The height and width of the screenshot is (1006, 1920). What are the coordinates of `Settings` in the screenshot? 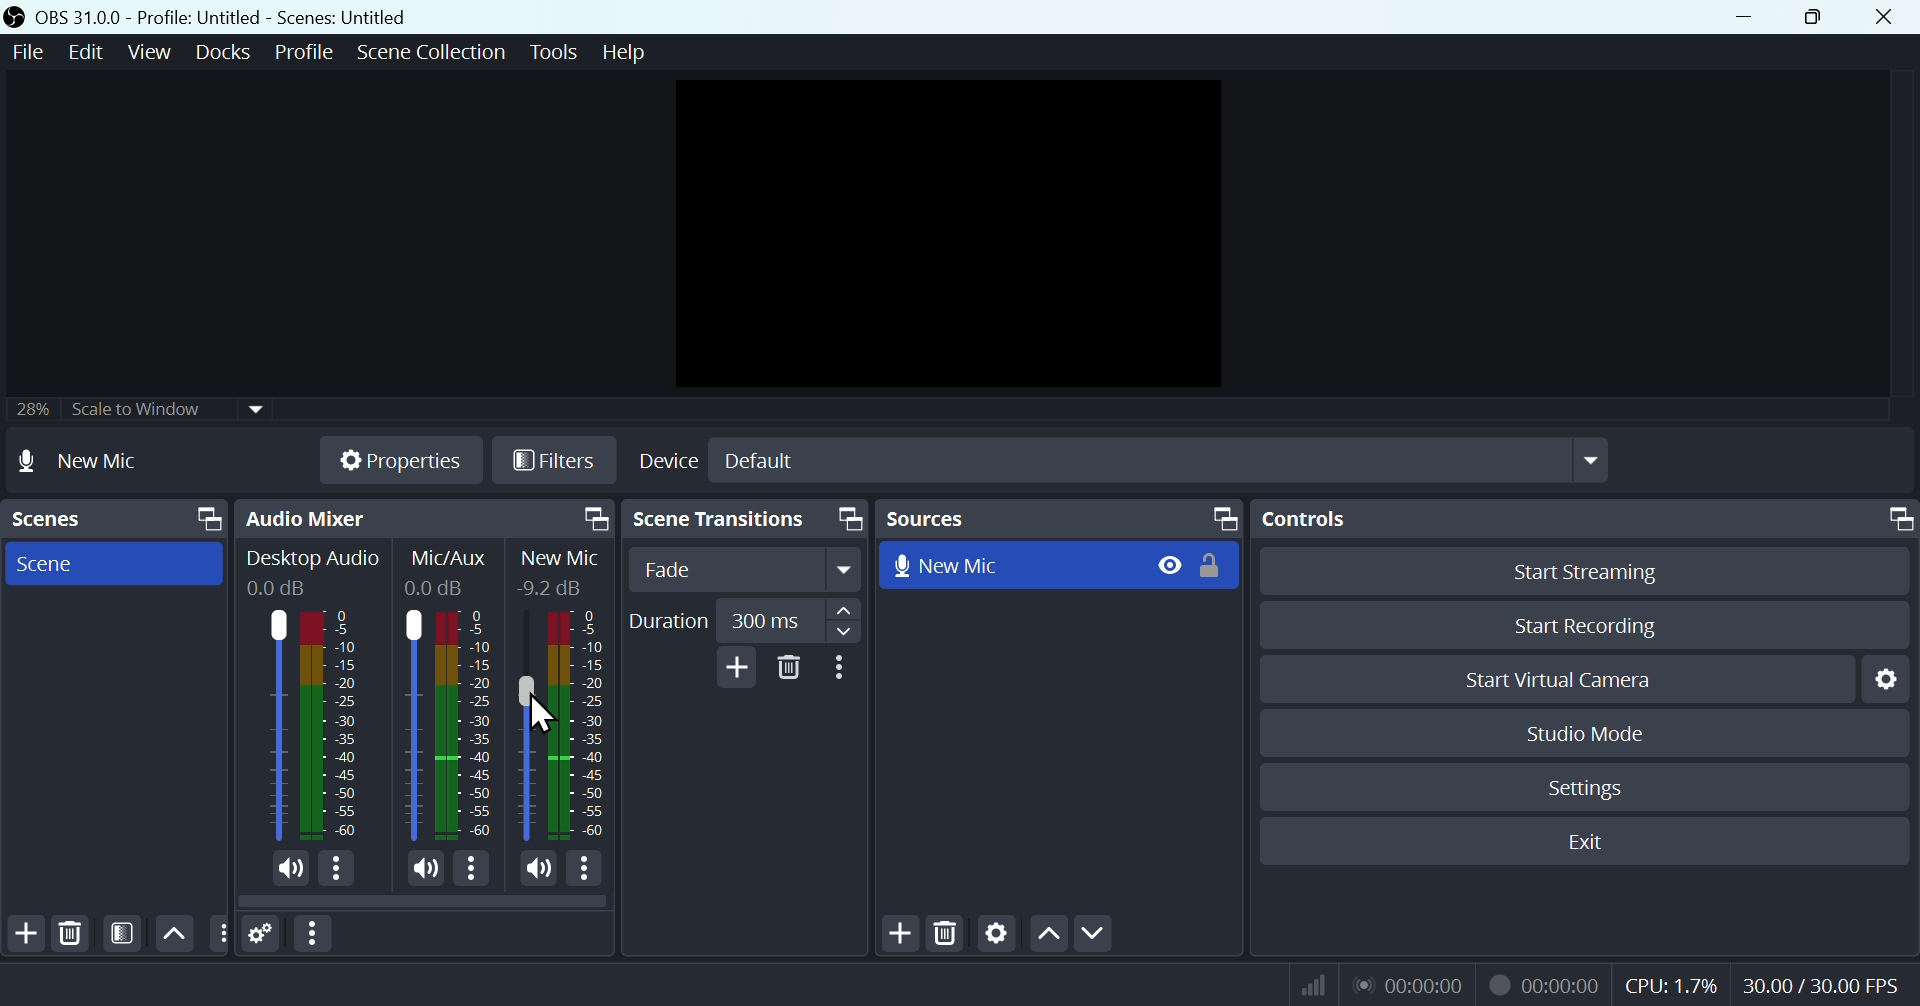 It's located at (262, 935).